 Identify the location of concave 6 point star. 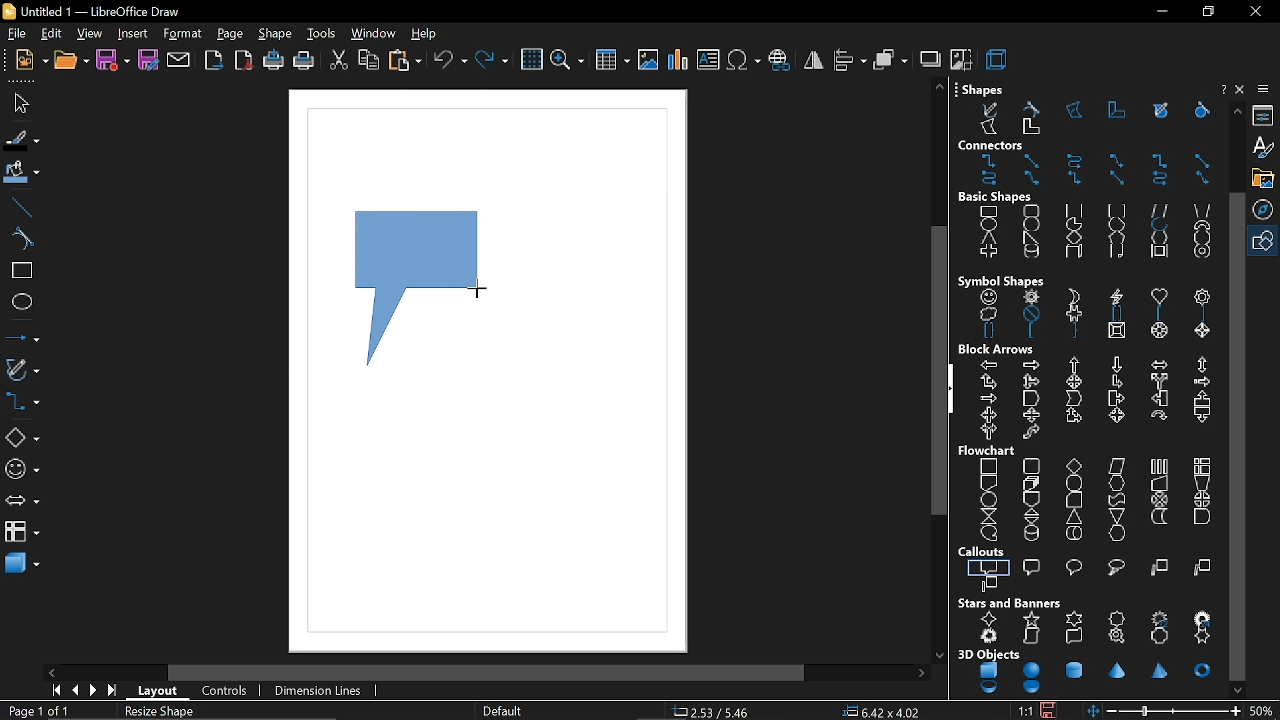
(1203, 637).